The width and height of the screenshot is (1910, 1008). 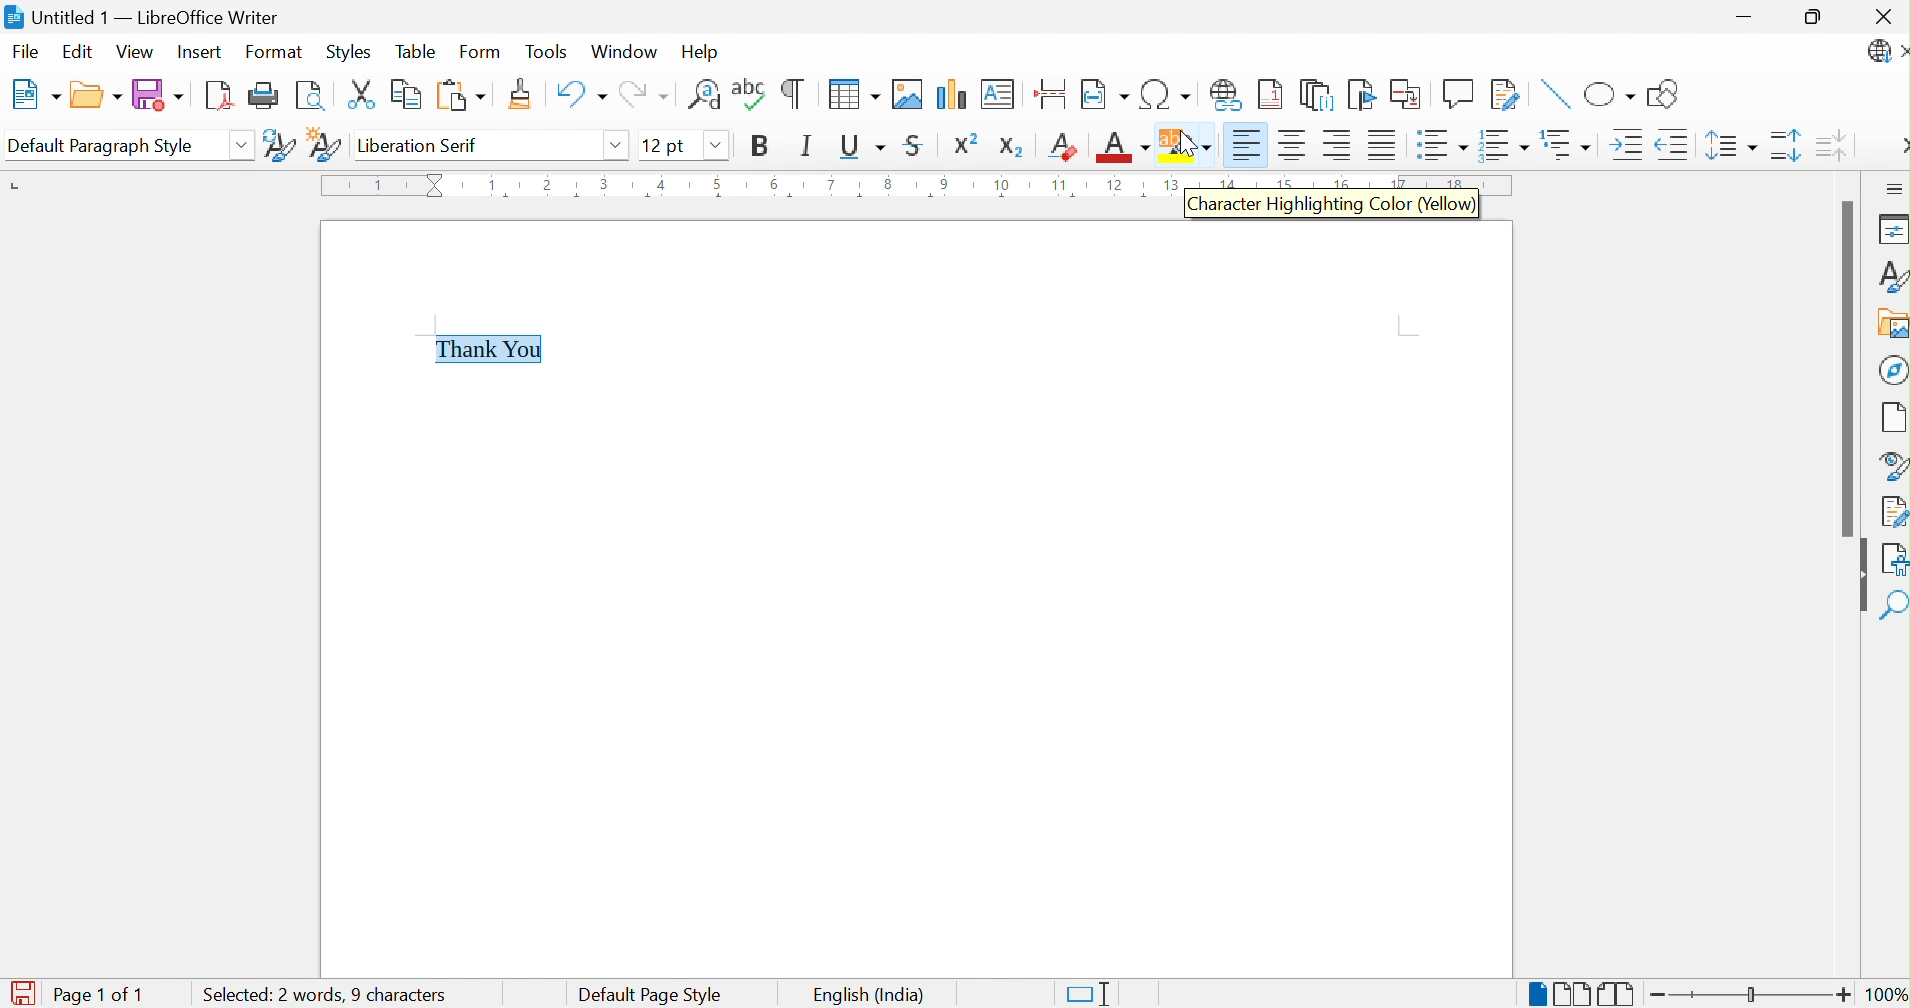 I want to click on Strikethrough, so click(x=916, y=143).